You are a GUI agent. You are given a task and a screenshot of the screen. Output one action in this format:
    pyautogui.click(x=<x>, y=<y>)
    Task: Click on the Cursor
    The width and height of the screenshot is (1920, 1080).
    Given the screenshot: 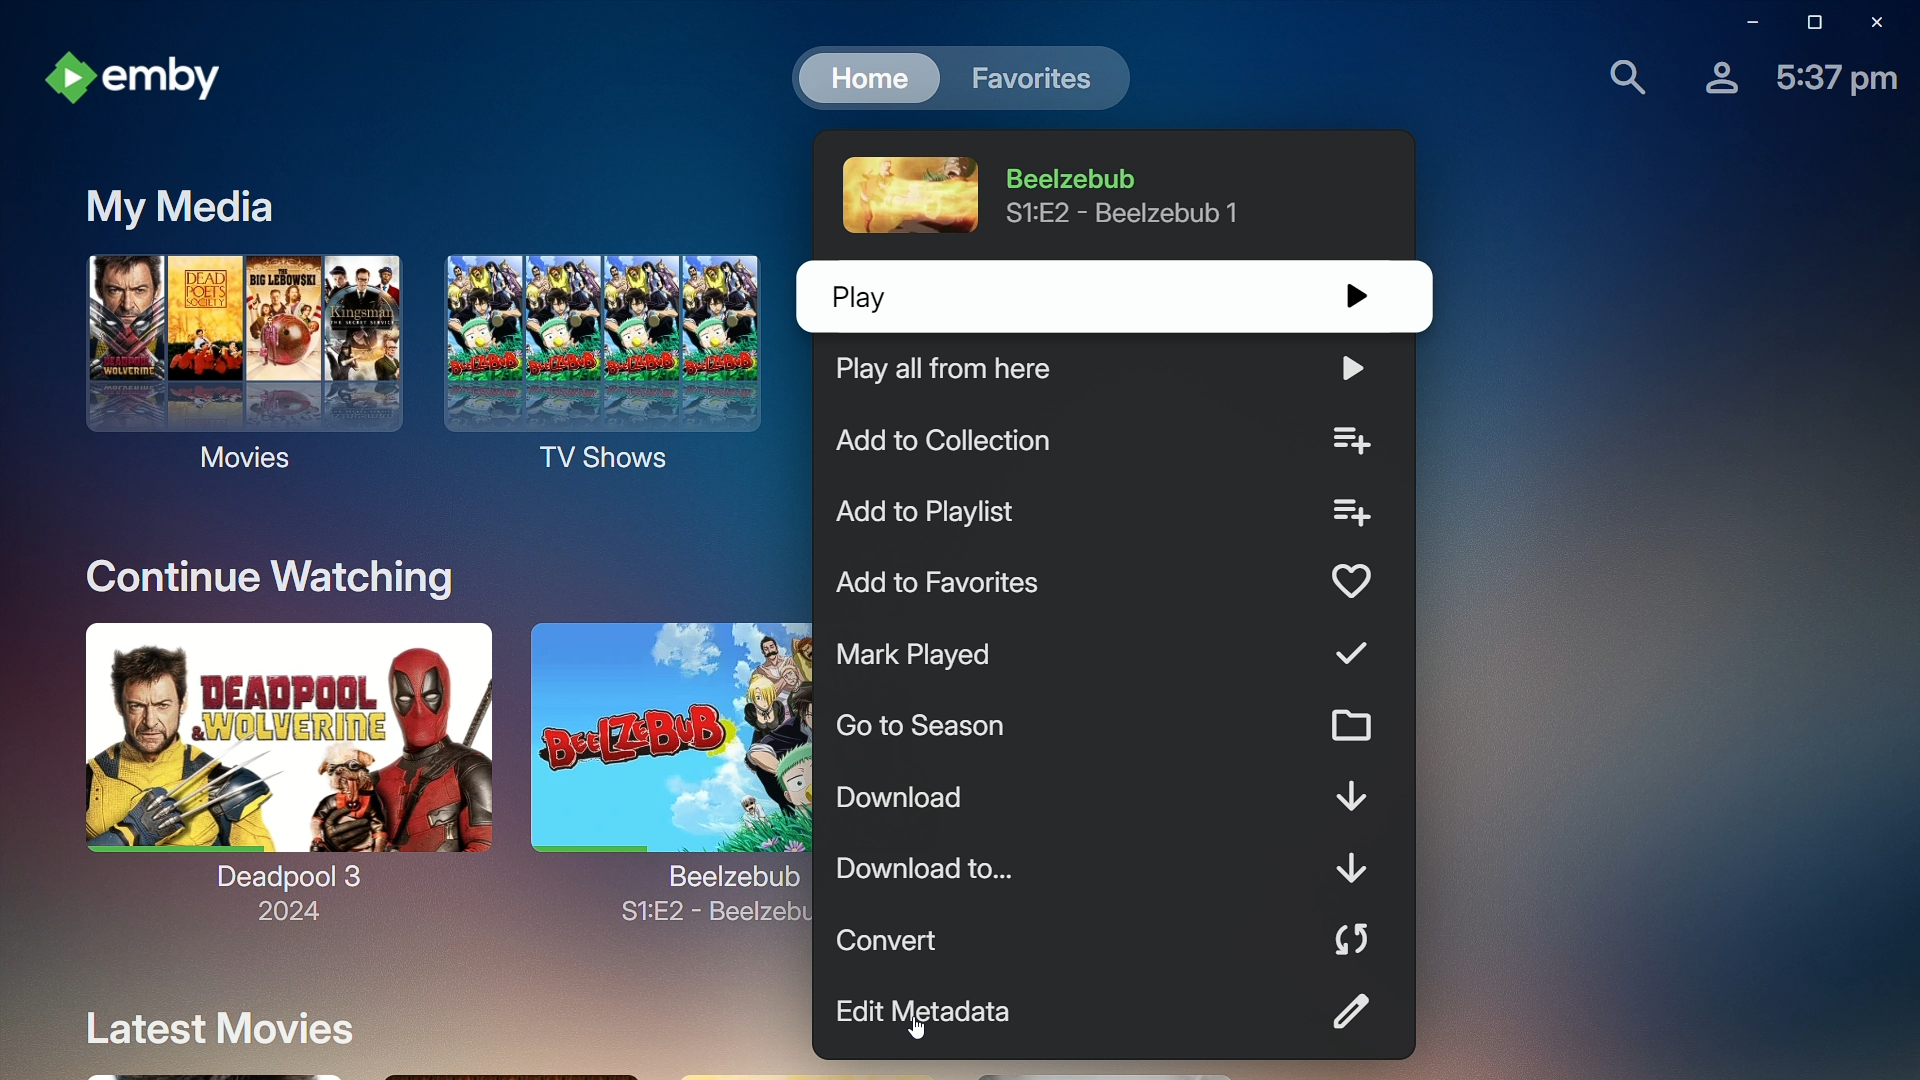 What is the action you would take?
    pyautogui.click(x=916, y=1029)
    